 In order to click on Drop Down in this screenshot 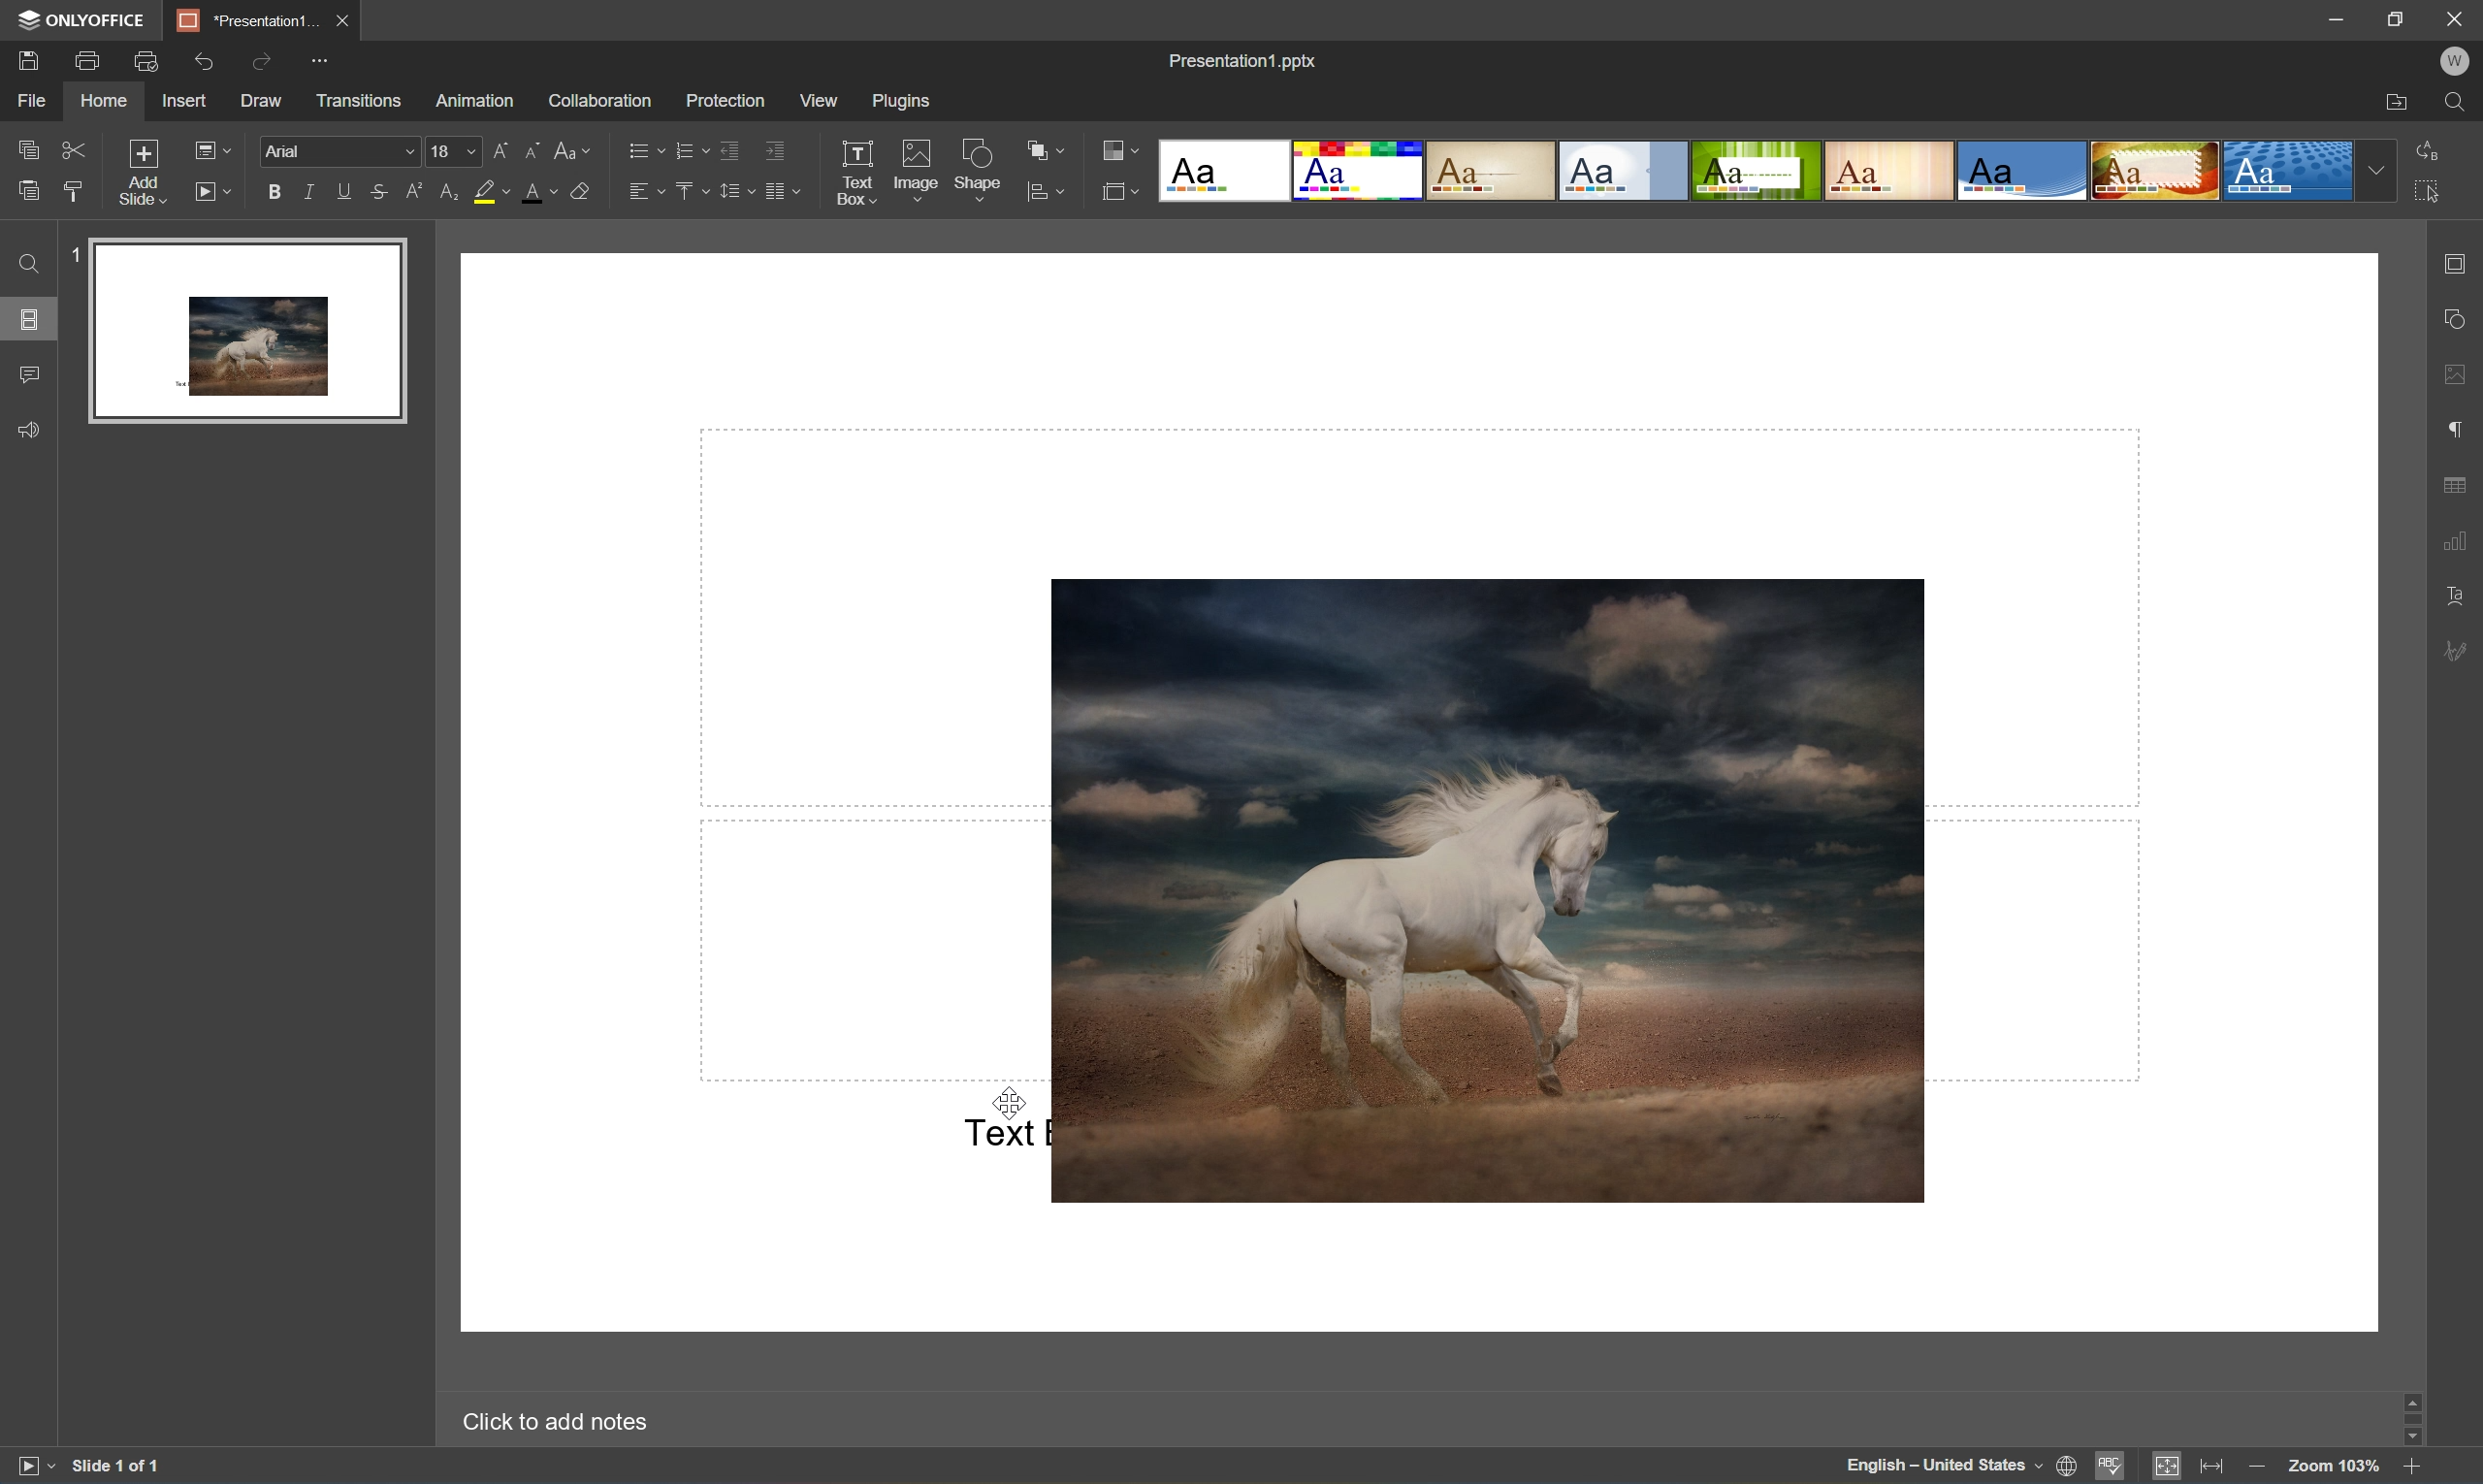, I will do `click(2381, 169)`.